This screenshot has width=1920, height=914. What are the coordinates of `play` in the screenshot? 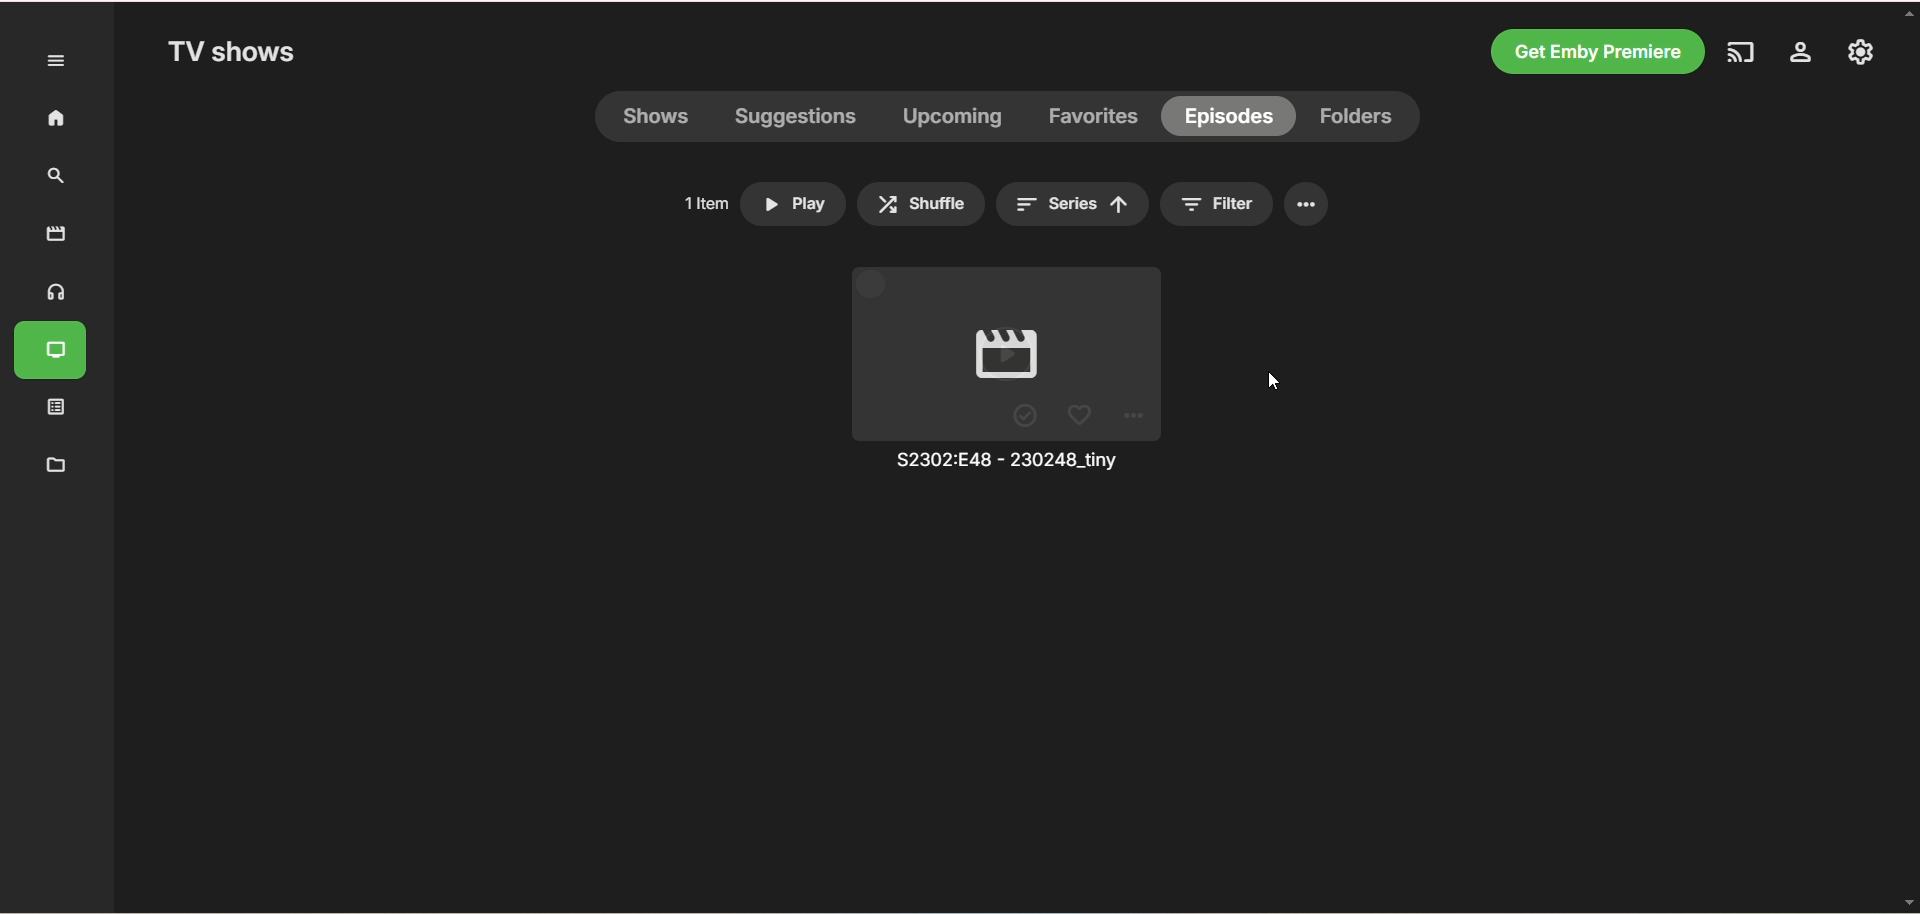 It's located at (999, 353).